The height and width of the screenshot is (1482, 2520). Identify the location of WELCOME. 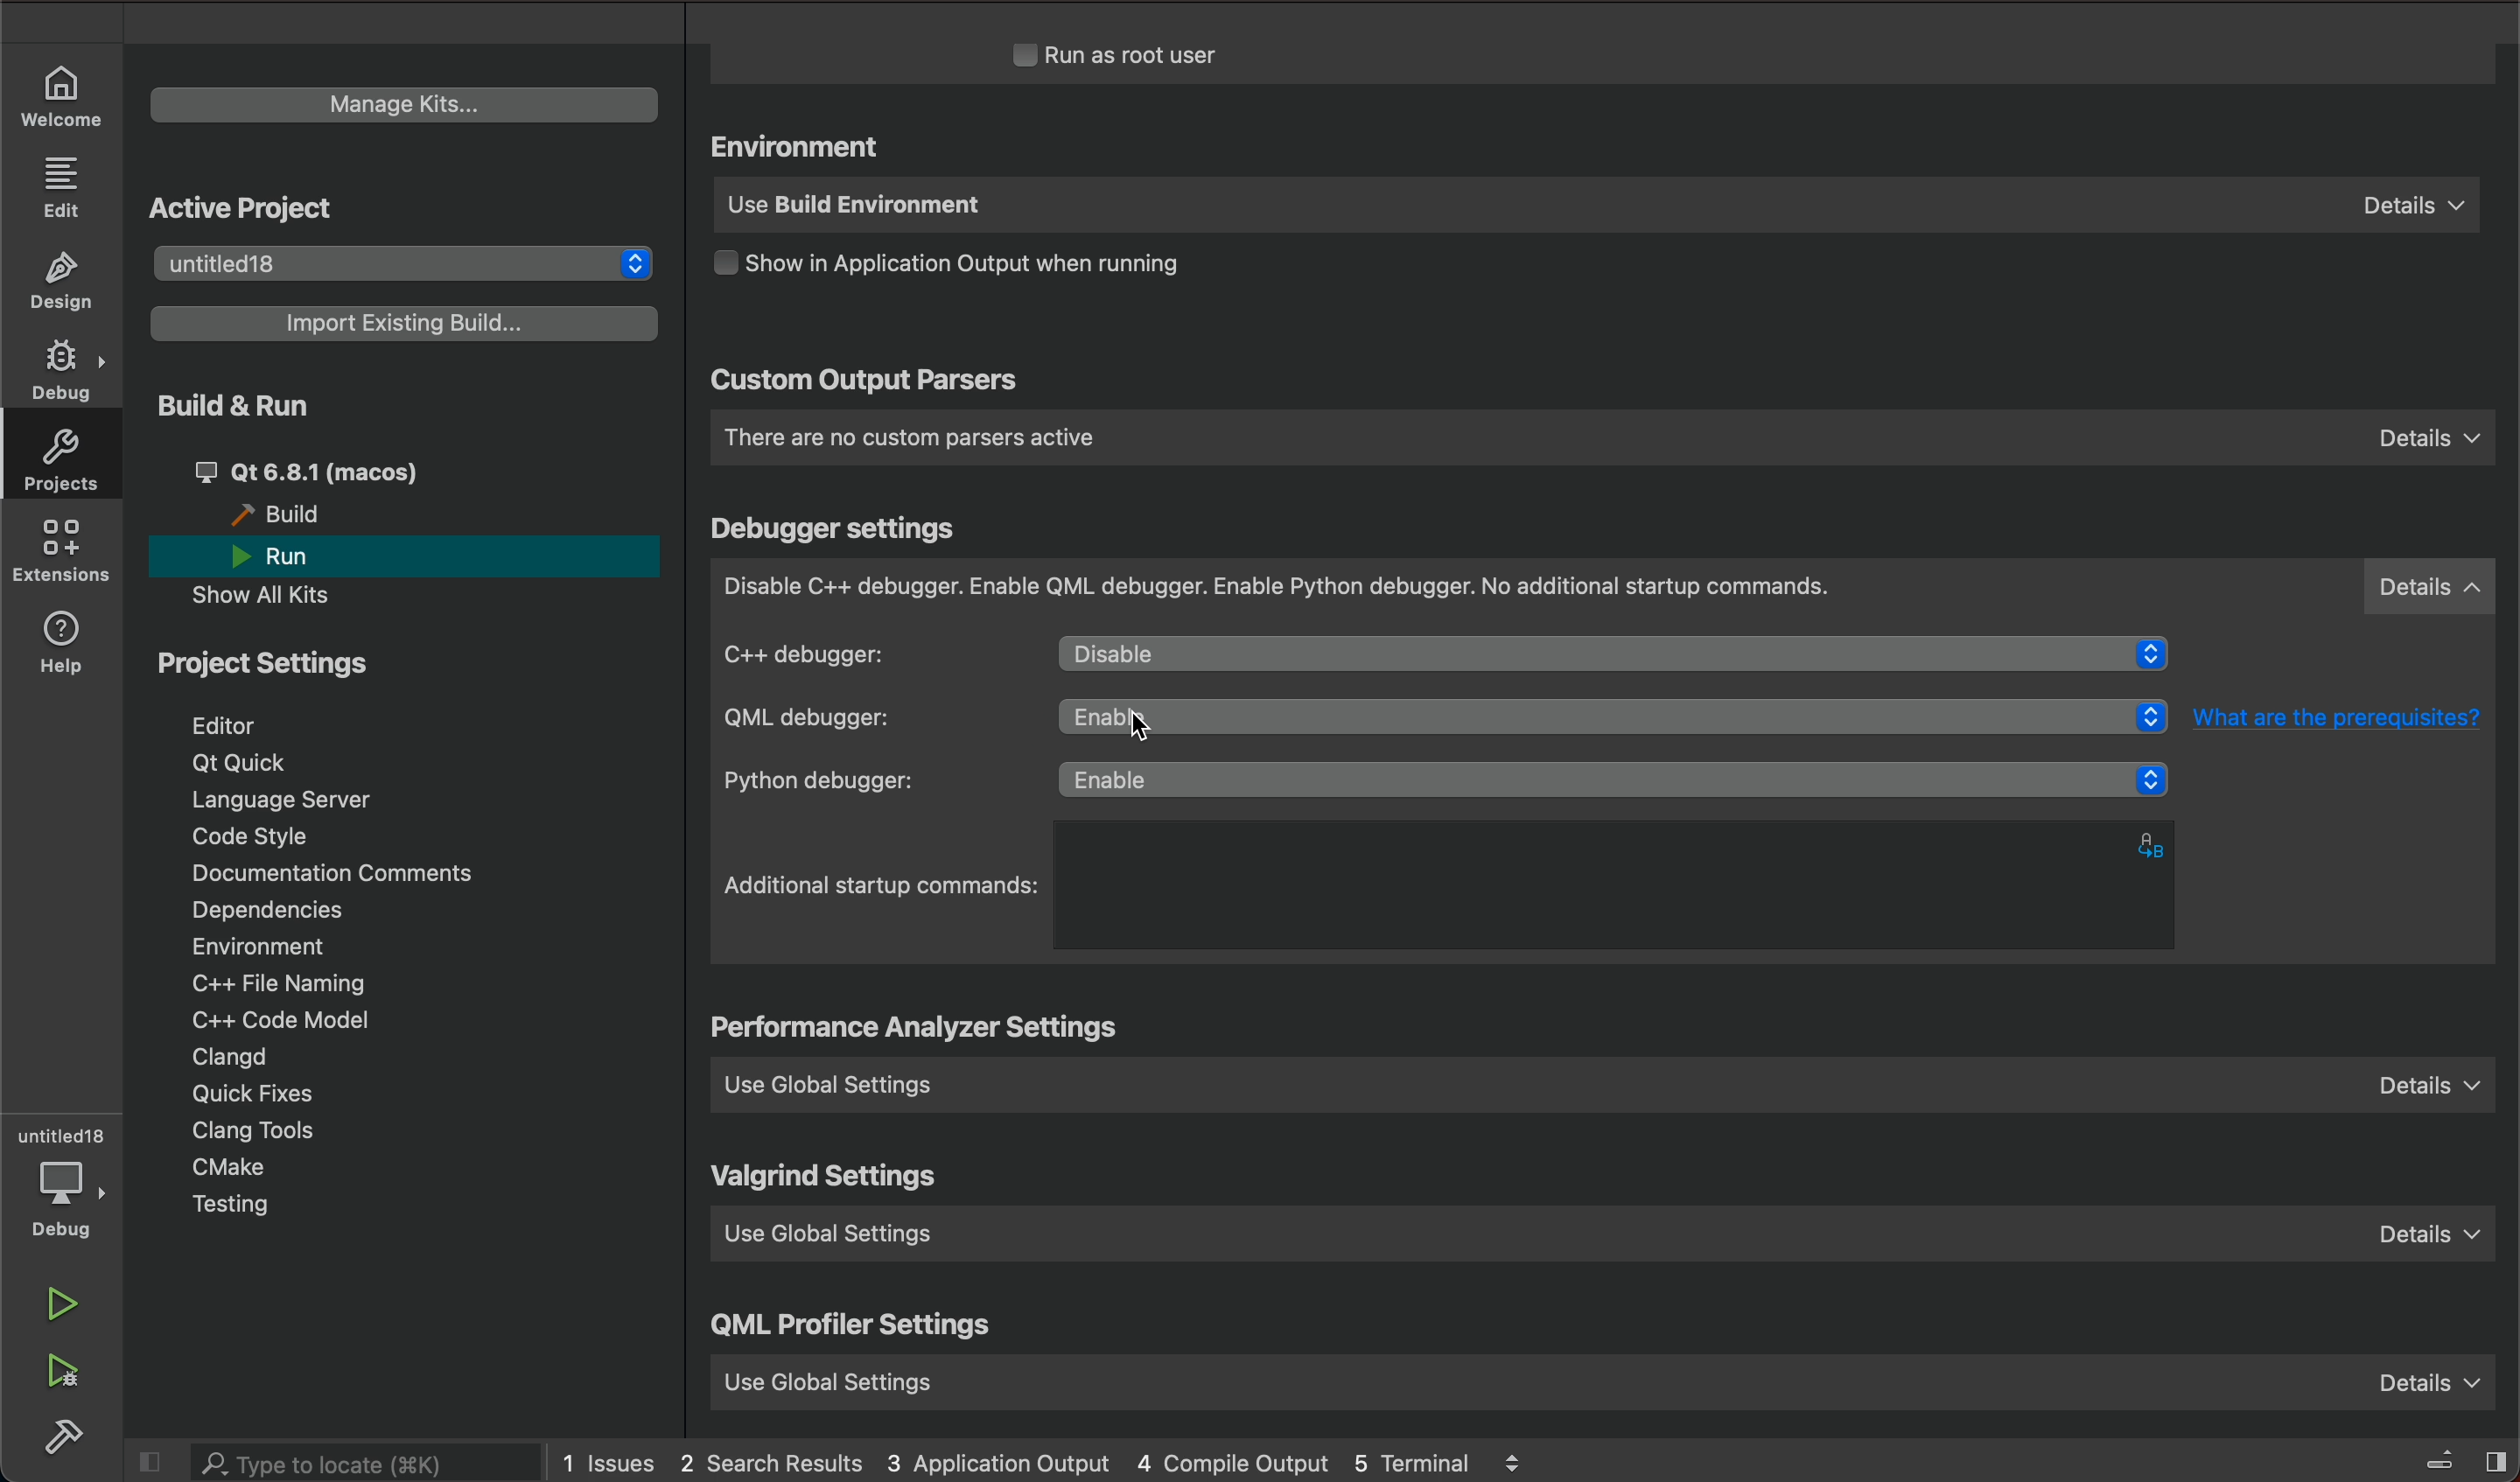
(62, 94).